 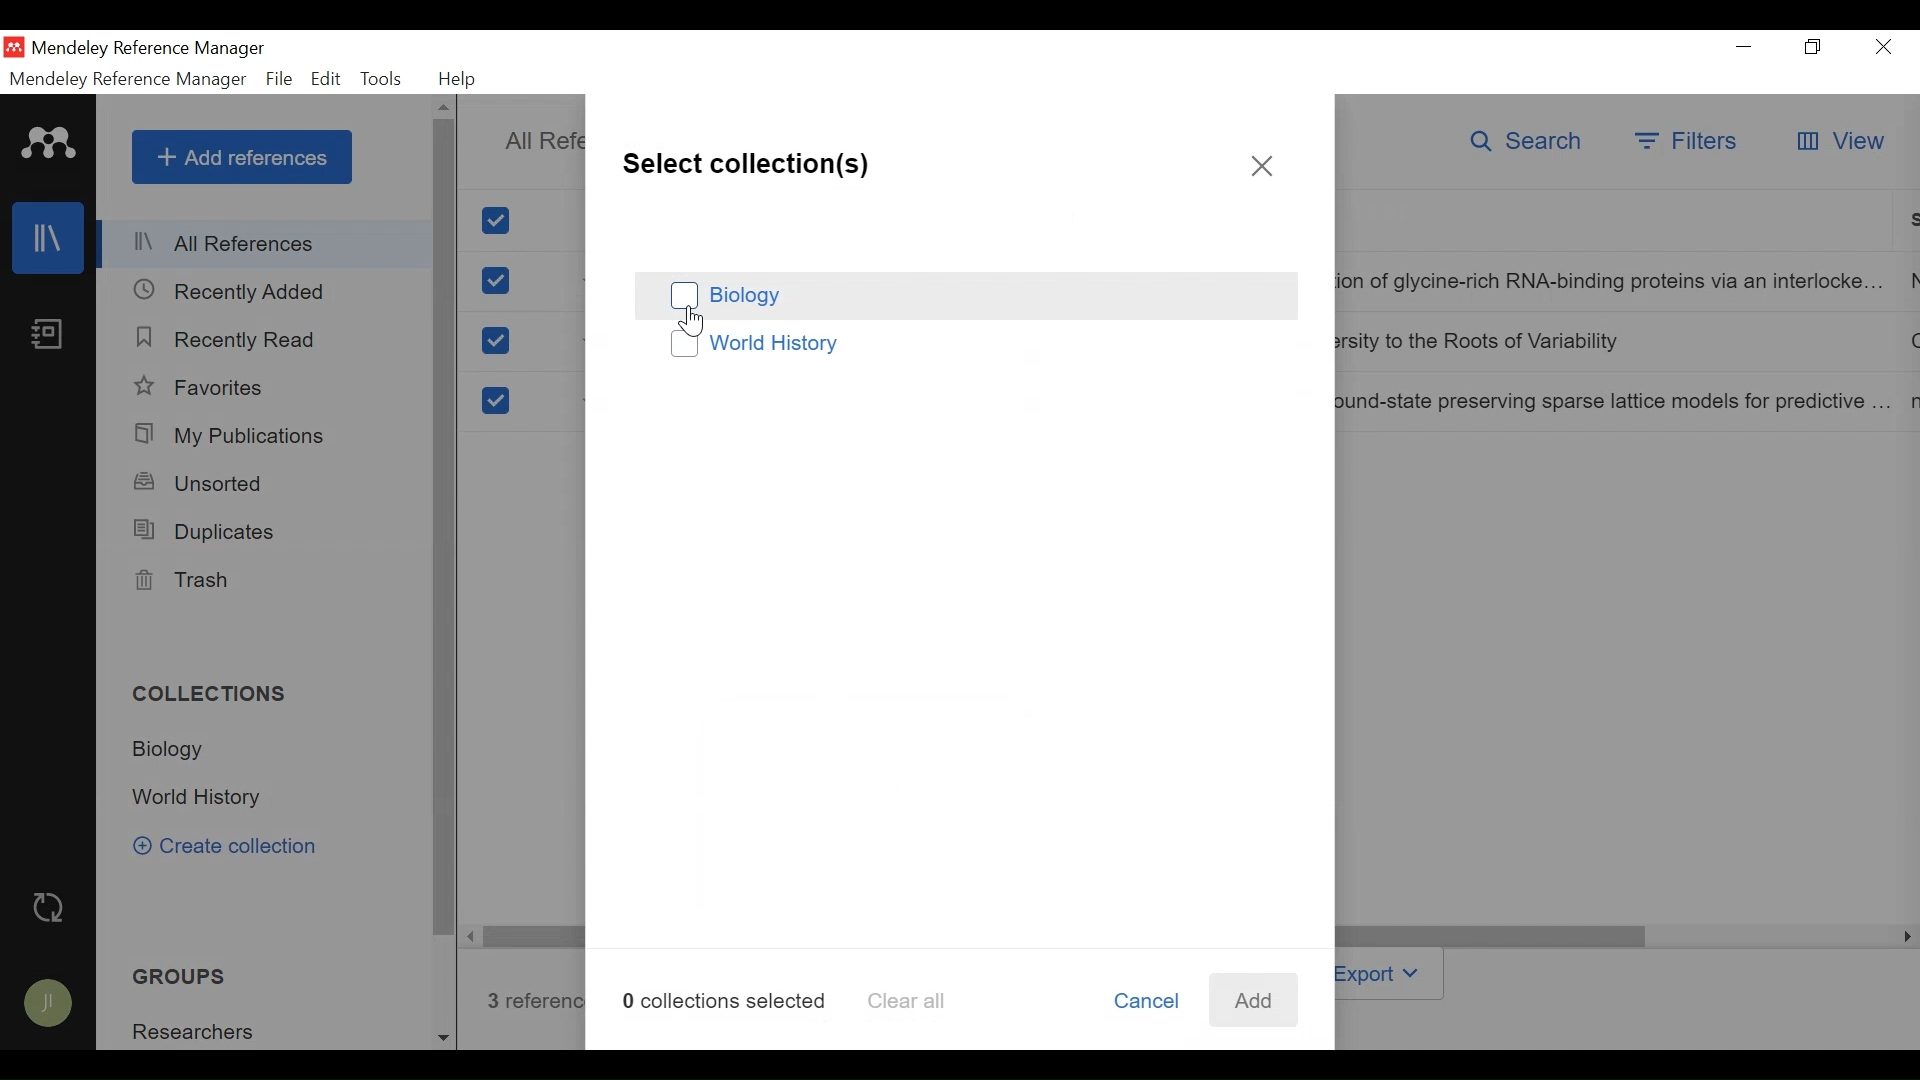 What do you see at coordinates (206, 532) in the screenshot?
I see `Duplicates` at bounding box center [206, 532].